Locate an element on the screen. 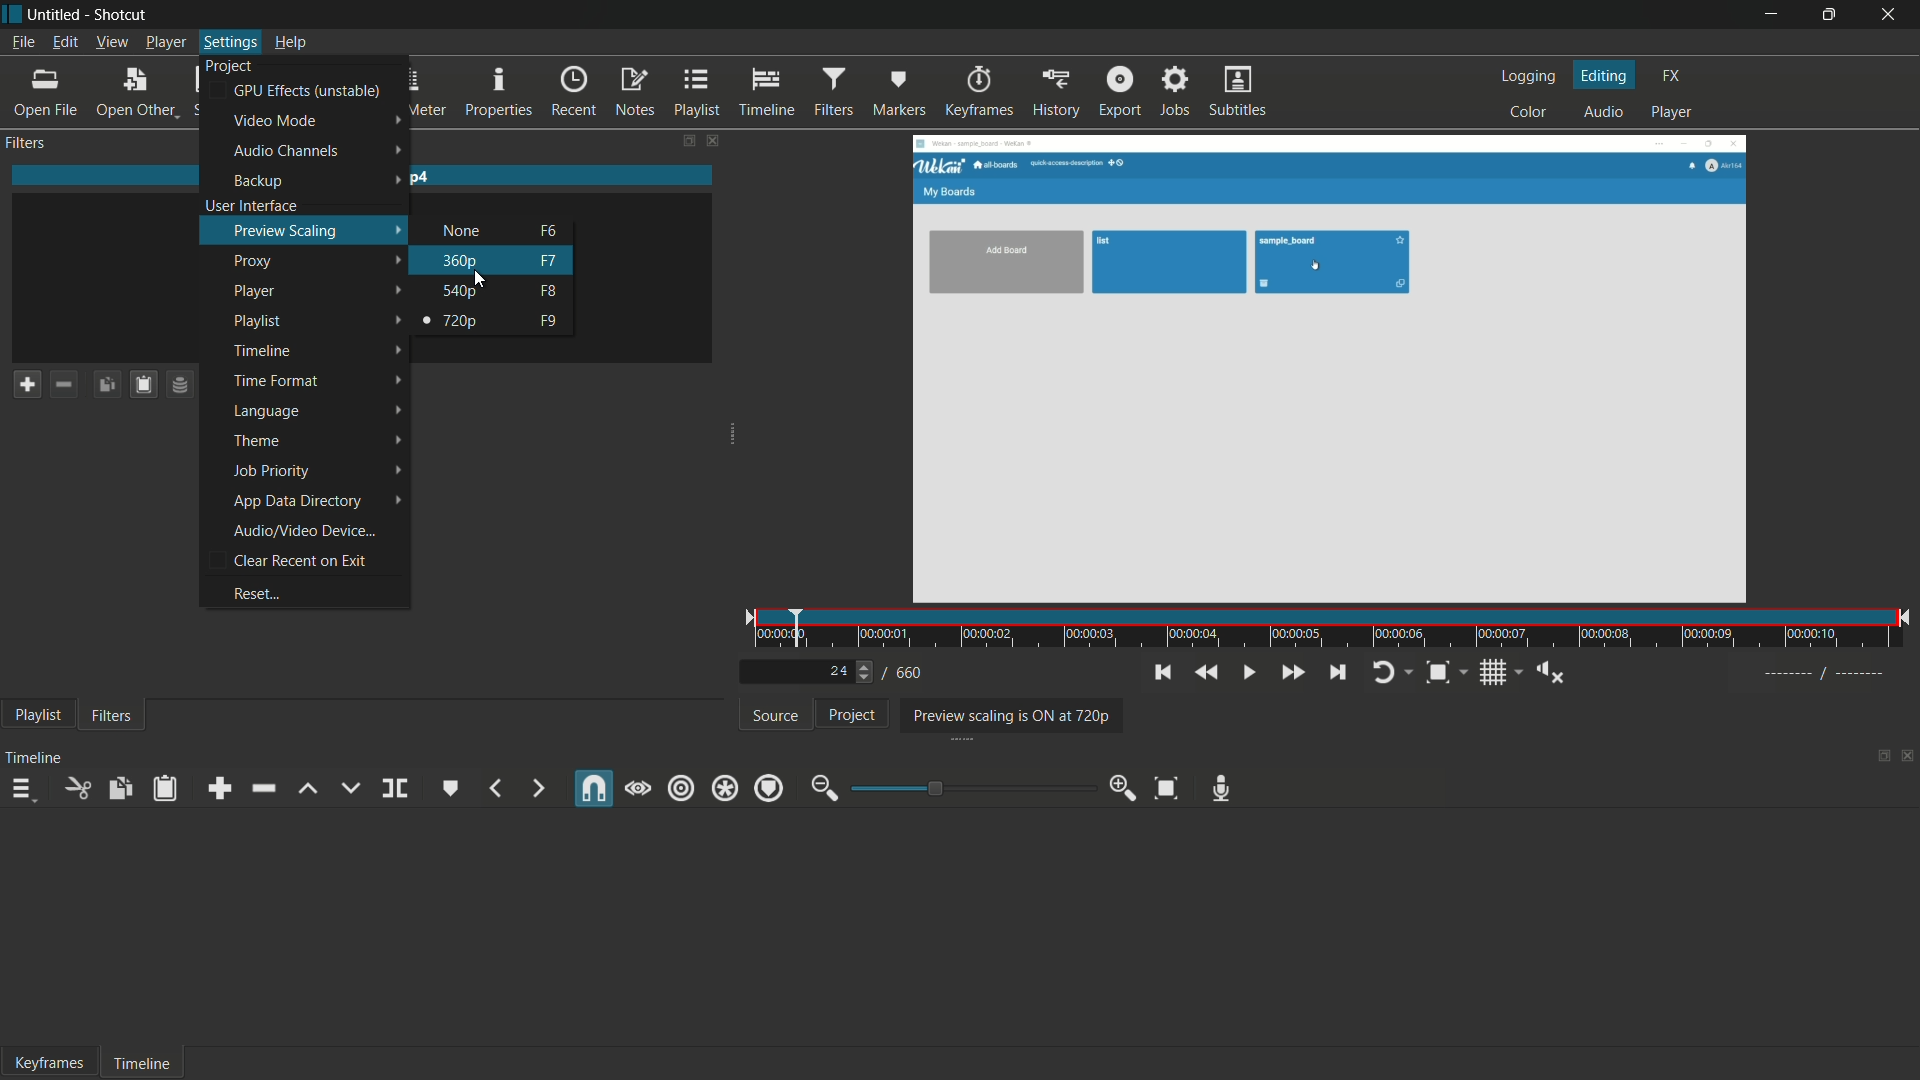 The height and width of the screenshot is (1080, 1920). app icon is located at coordinates (12, 13).